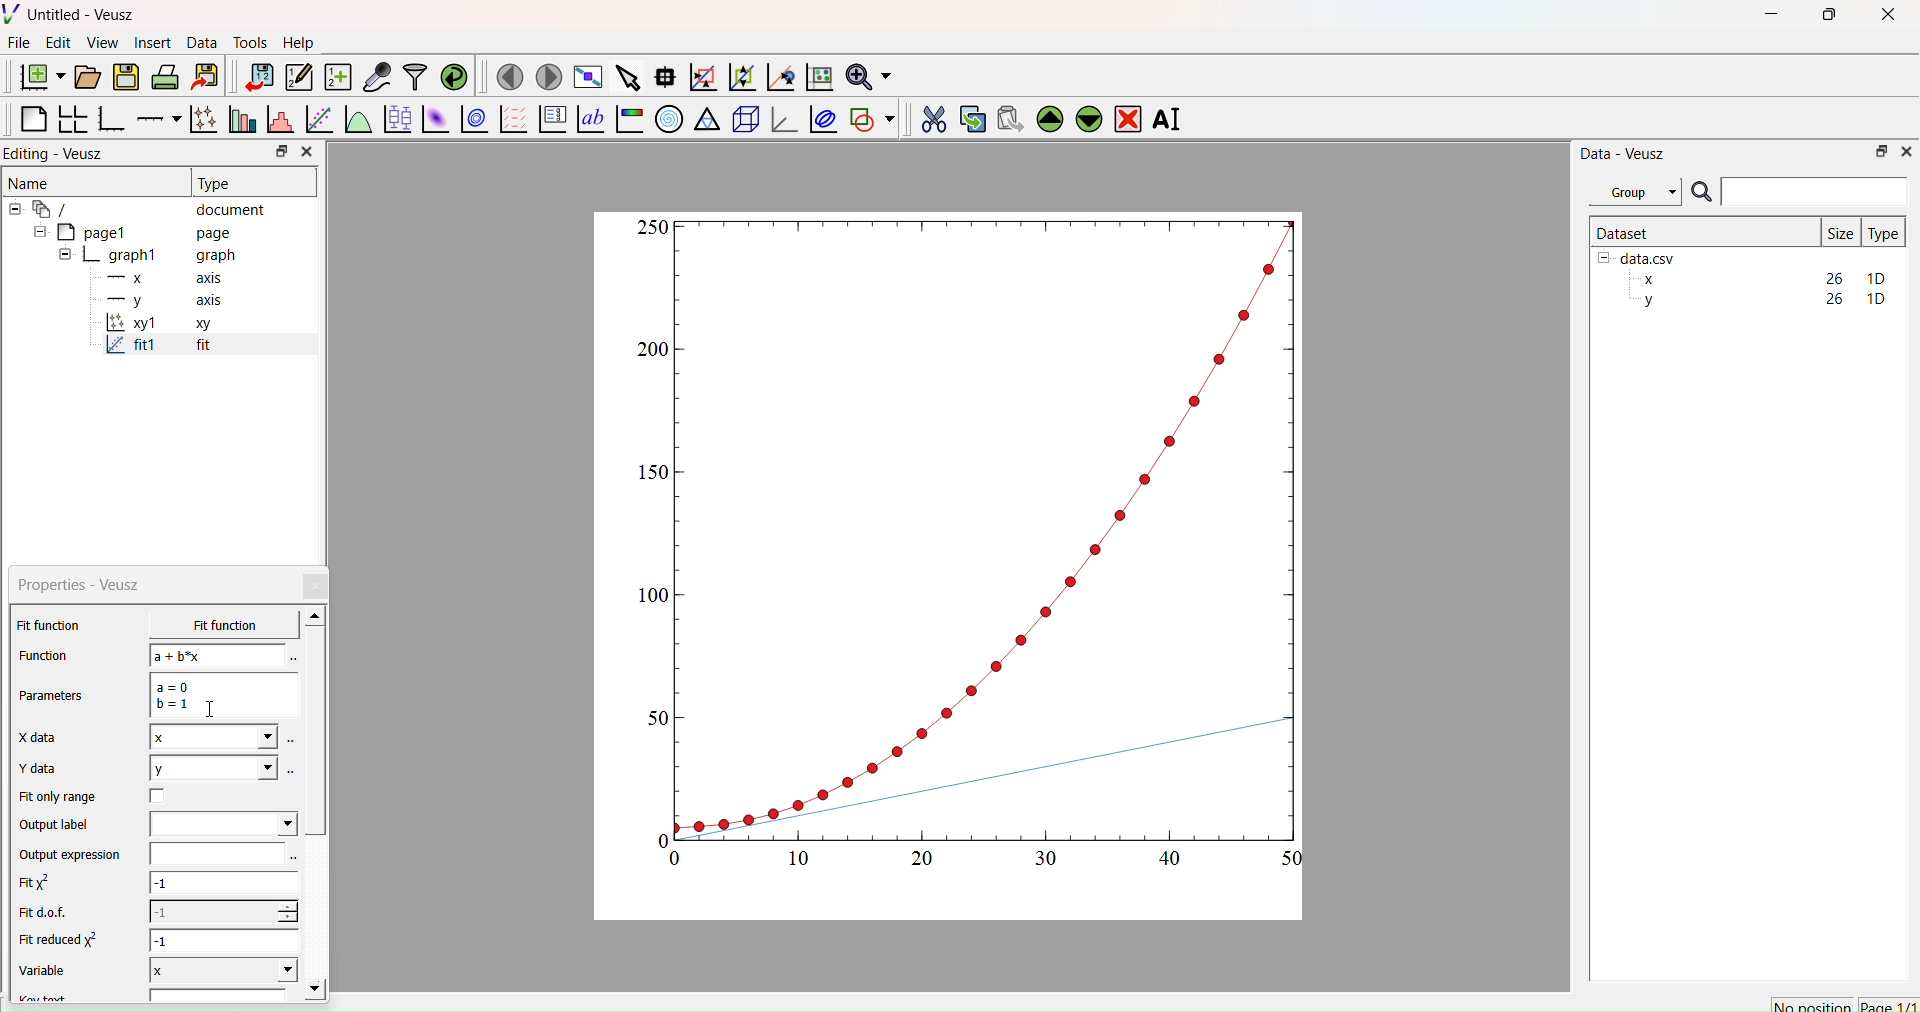 The image size is (1920, 1012). Describe the element at coordinates (226, 941) in the screenshot. I see `-1` at that location.